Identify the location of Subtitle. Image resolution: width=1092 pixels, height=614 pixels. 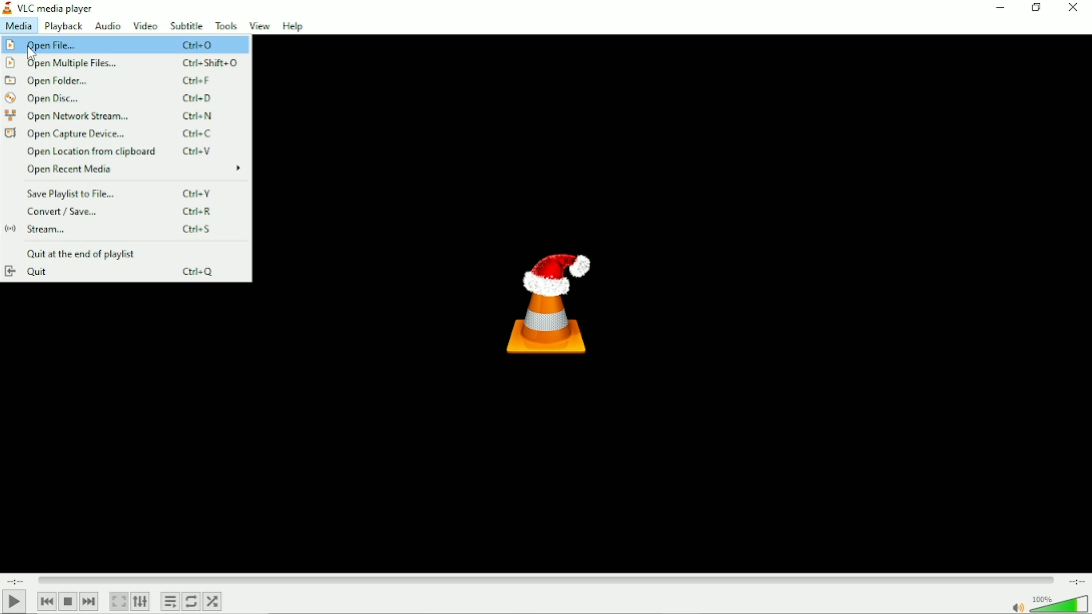
(187, 25).